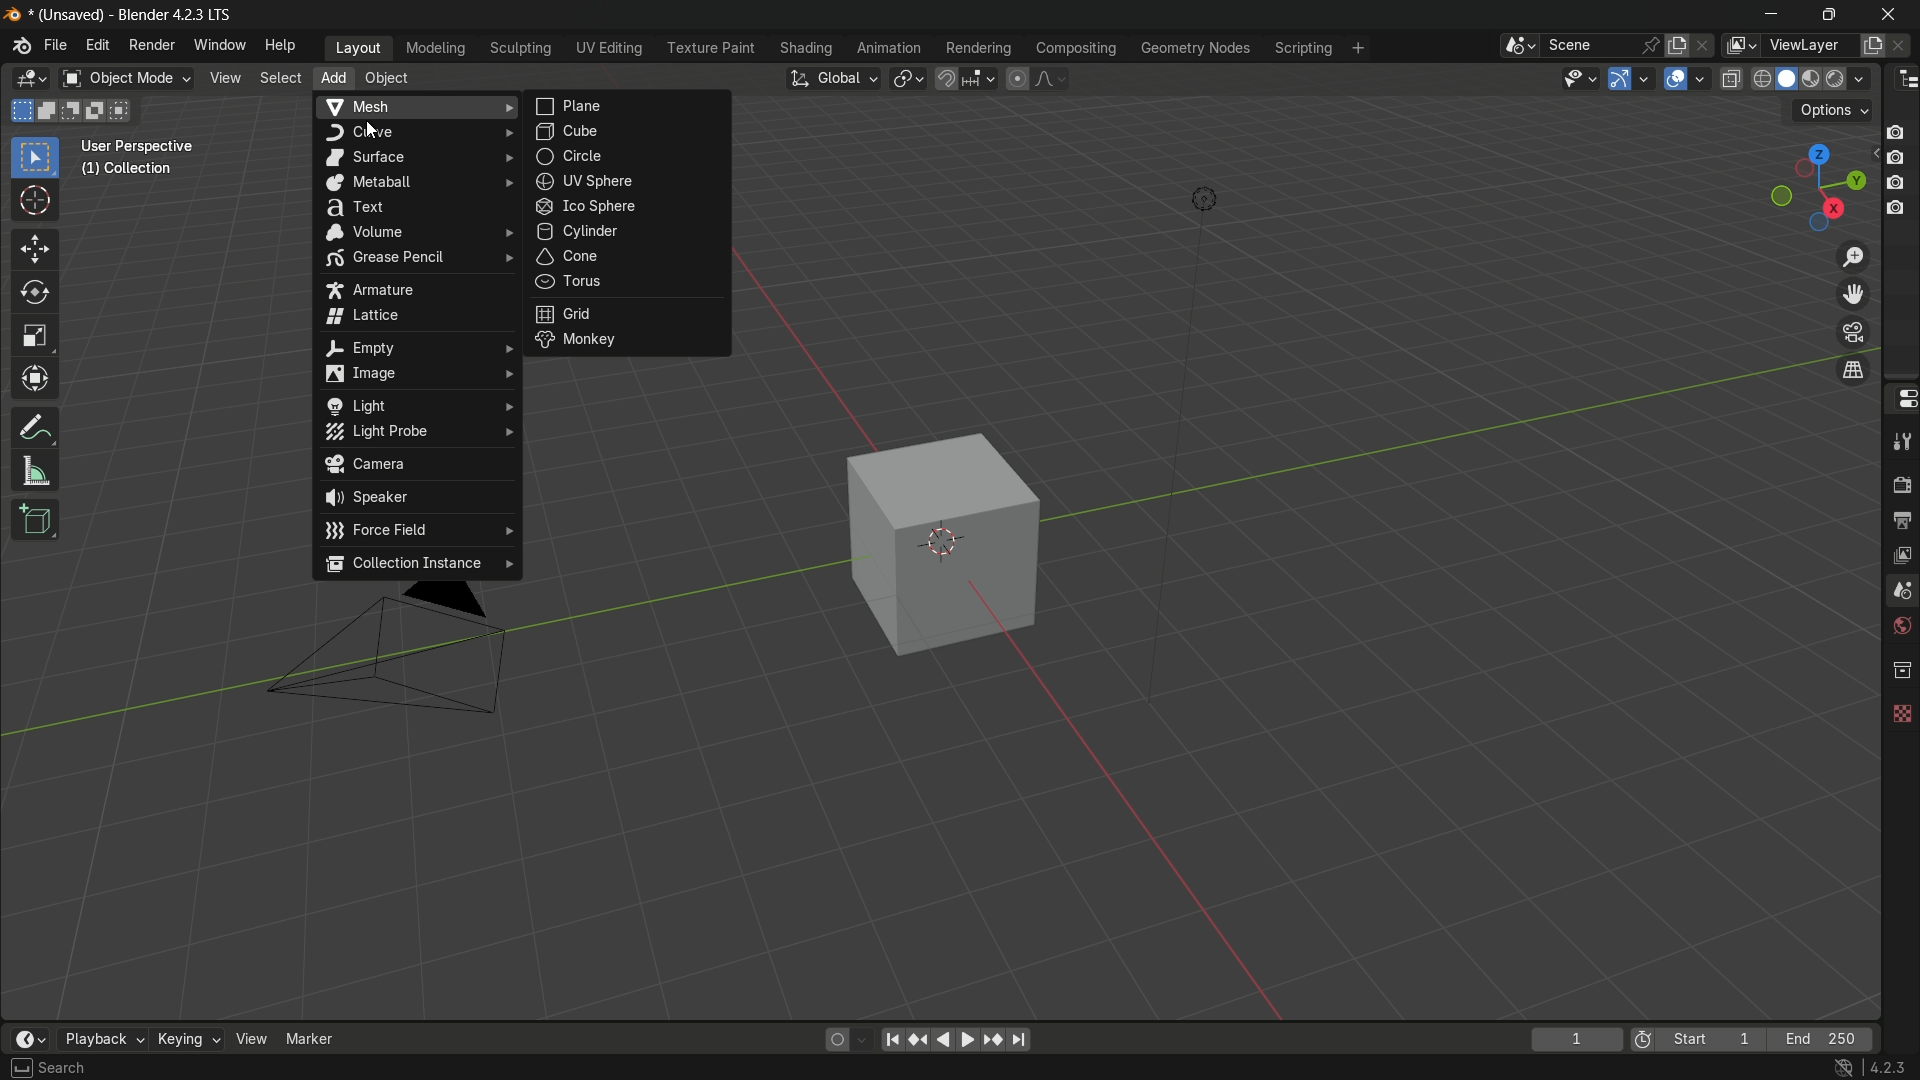  Describe the element at coordinates (125, 78) in the screenshot. I see `object mode` at that location.